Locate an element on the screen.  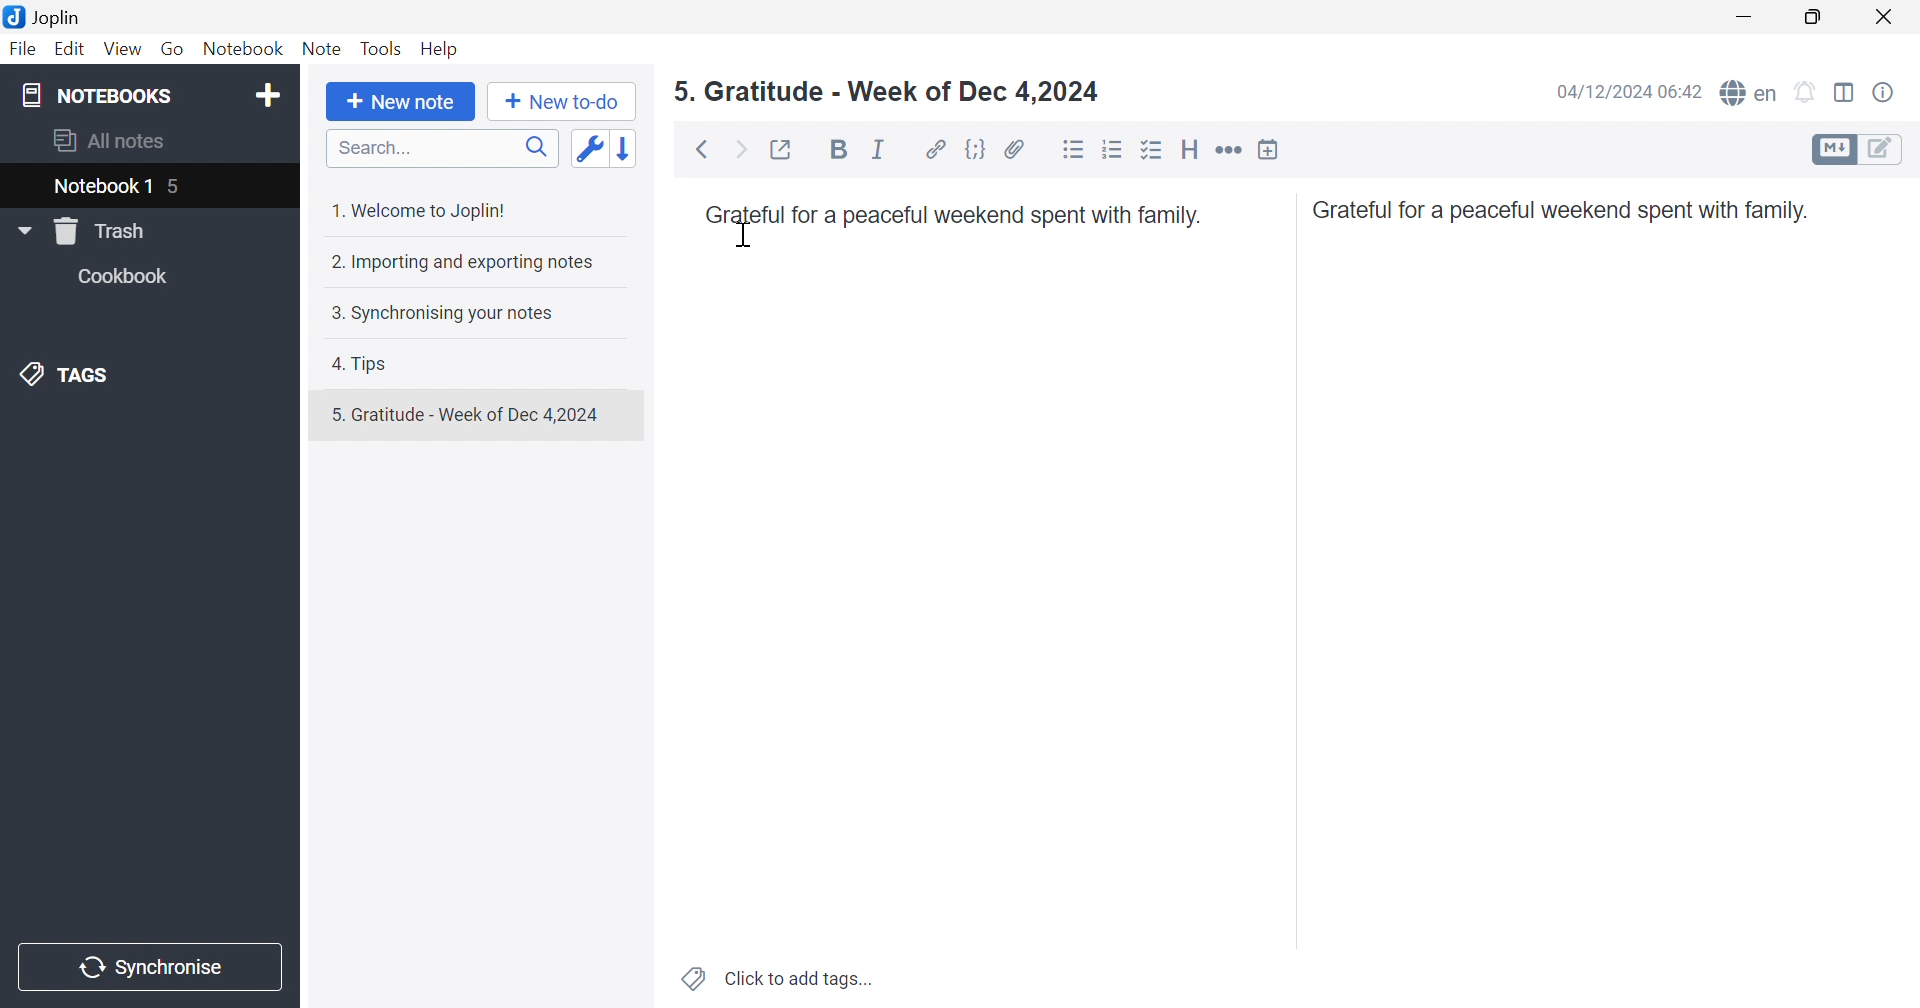
Grateful for peaceful weekend with family is located at coordinates (956, 214).